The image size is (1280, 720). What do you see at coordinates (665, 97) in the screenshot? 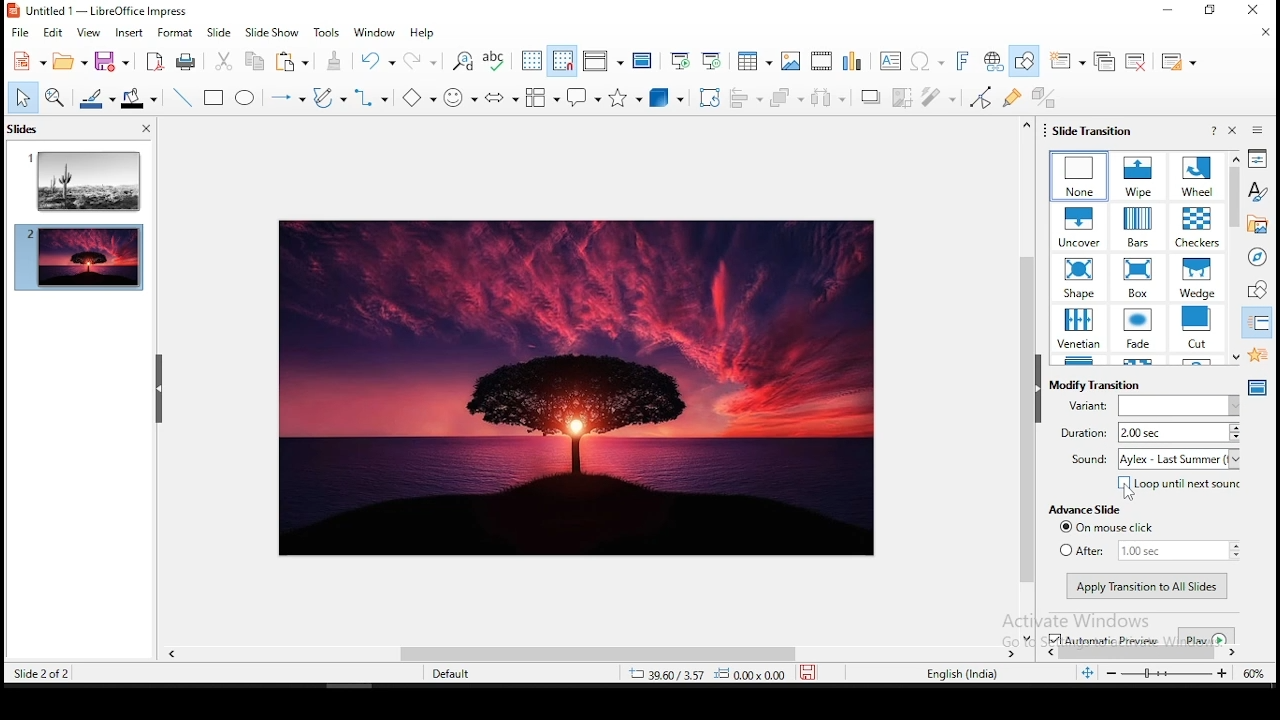
I see `3D objects` at bounding box center [665, 97].